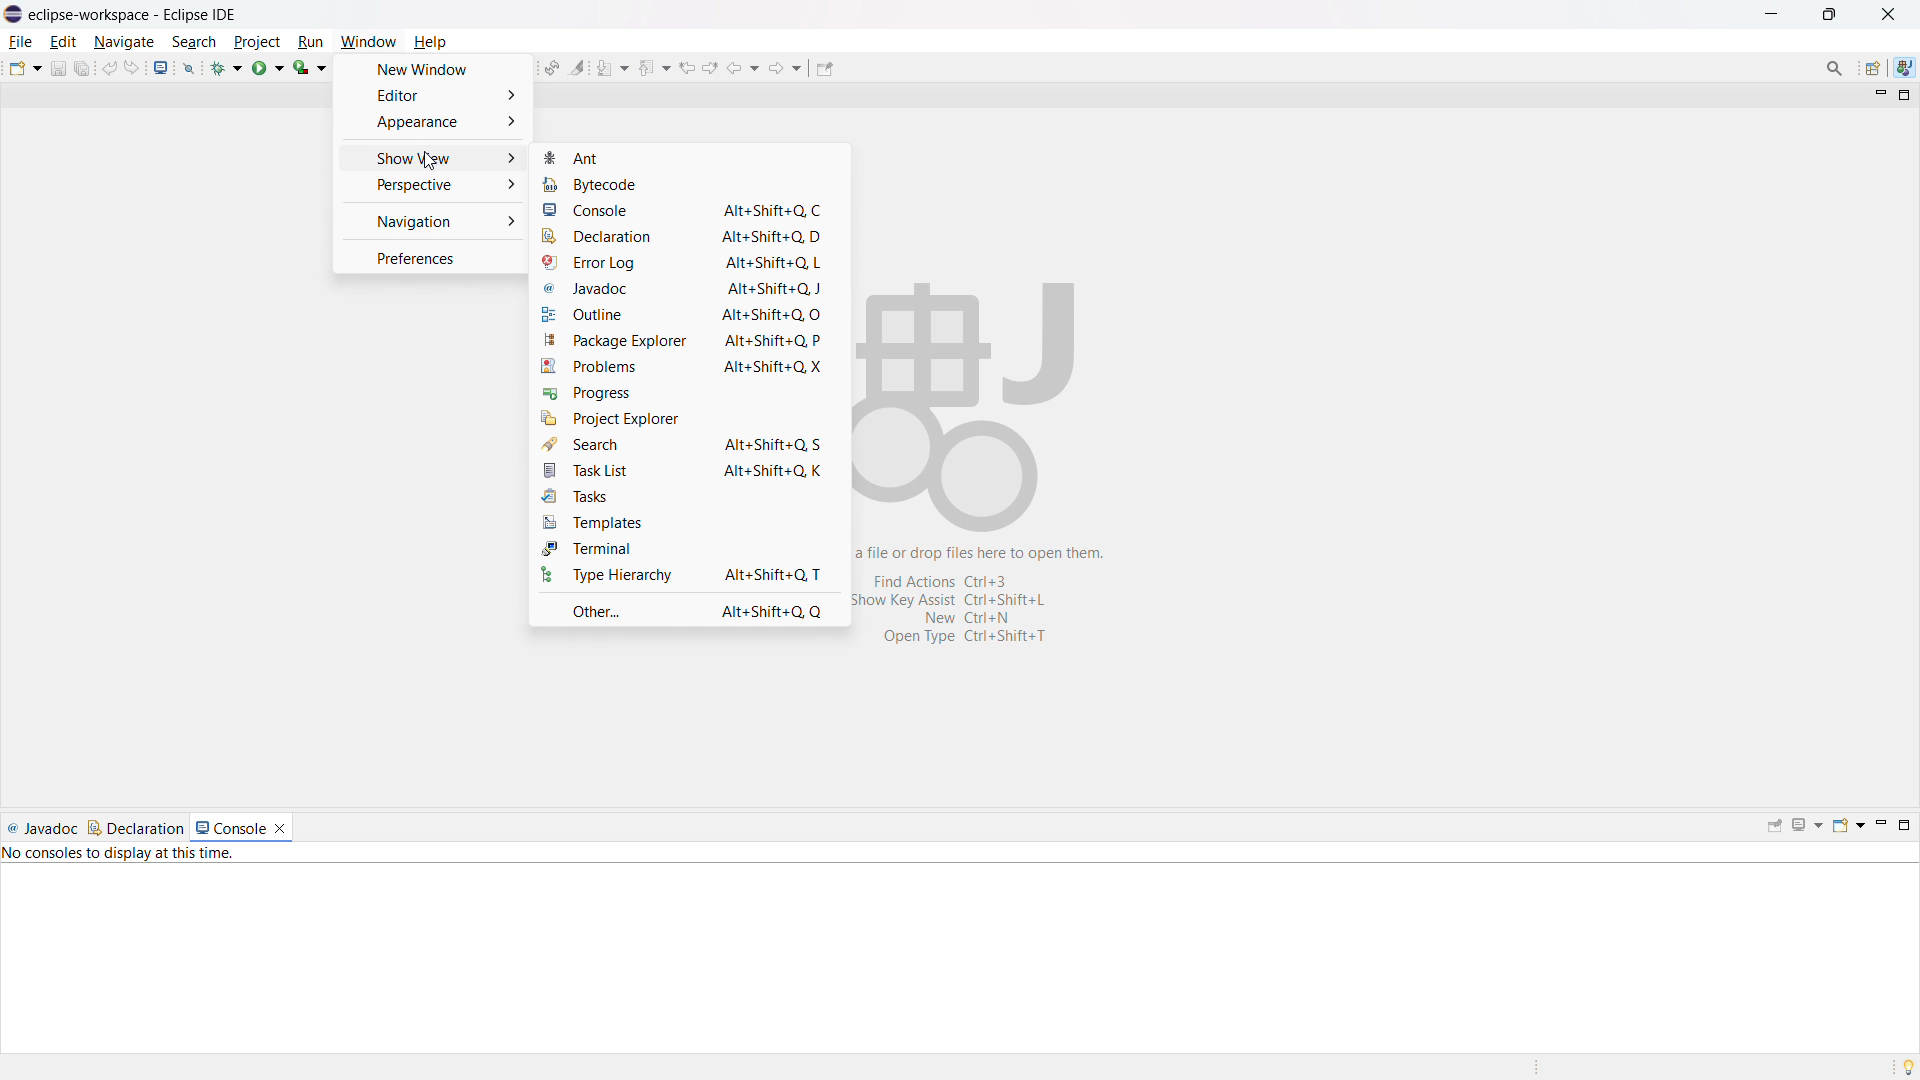 Image resolution: width=1920 pixels, height=1080 pixels. What do you see at coordinates (1887, 15) in the screenshot?
I see `close` at bounding box center [1887, 15].